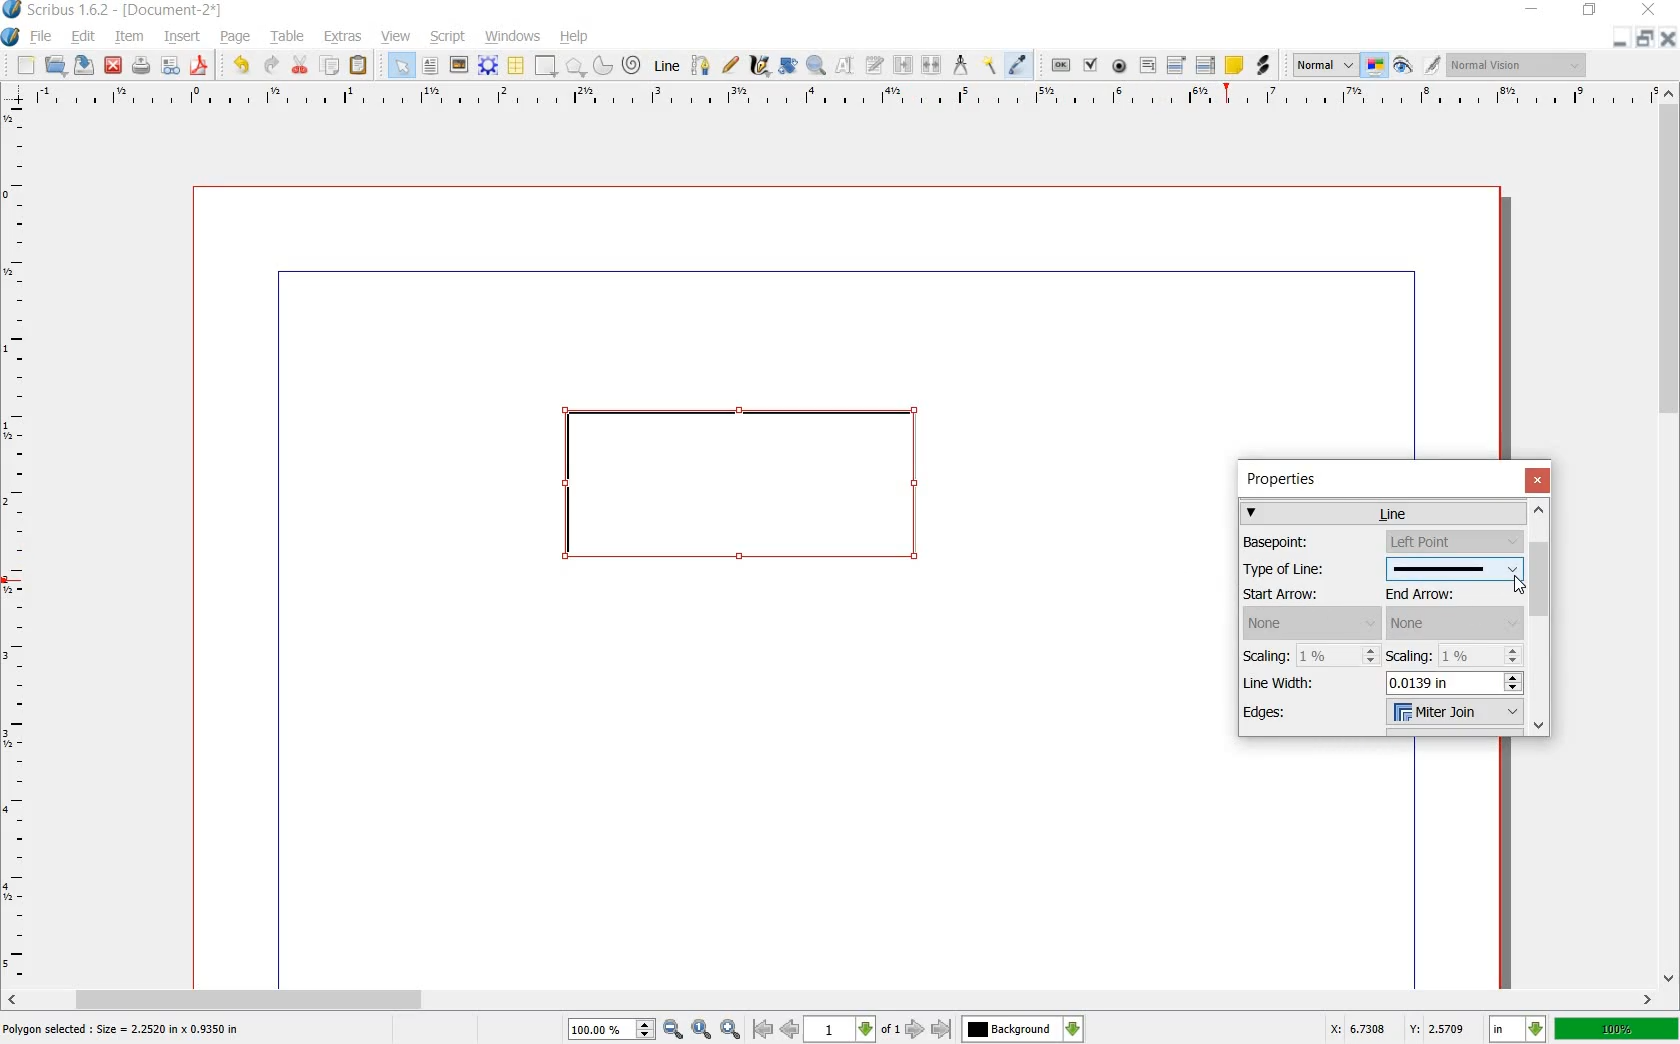 This screenshot has height=1044, width=1680. What do you see at coordinates (141, 66) in the screenshot?
I see `PRINT` at bounding box center [141, 66].